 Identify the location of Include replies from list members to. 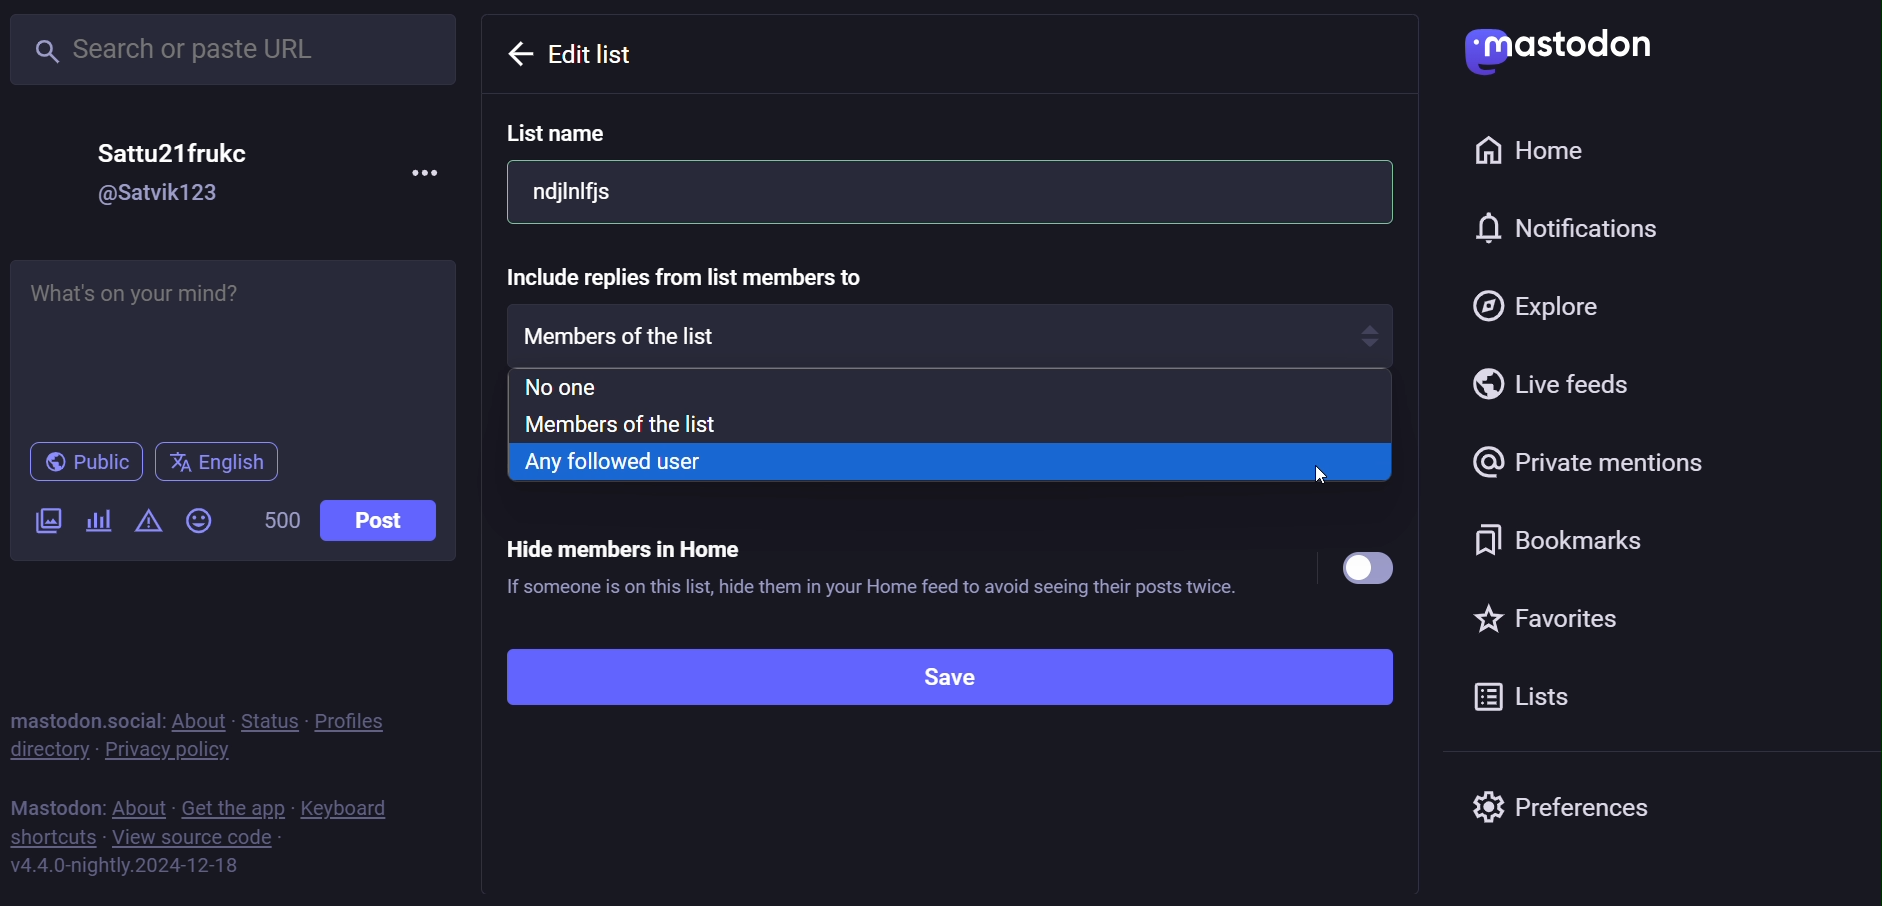
(728, 272).